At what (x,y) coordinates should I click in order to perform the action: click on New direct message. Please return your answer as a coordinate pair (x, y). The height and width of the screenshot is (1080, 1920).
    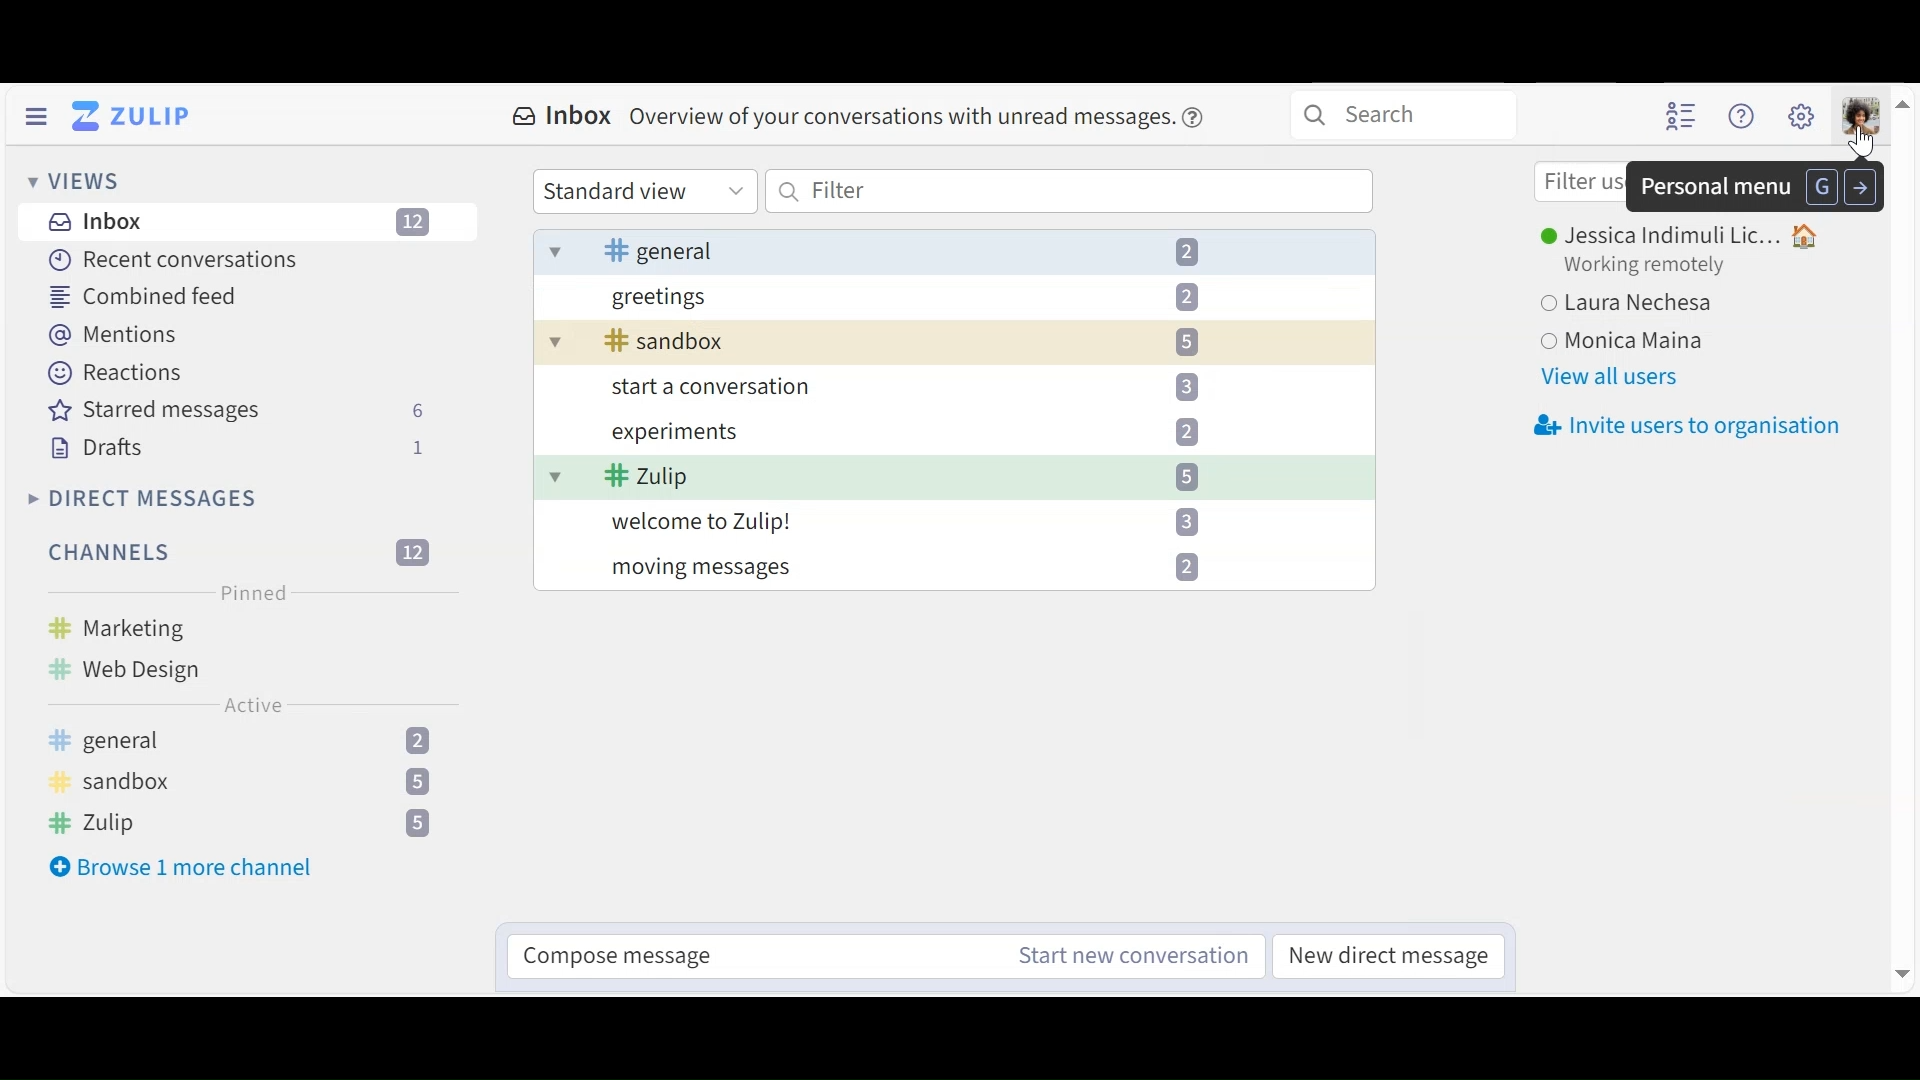
    Looking at the image, I should click on (1388, 955).